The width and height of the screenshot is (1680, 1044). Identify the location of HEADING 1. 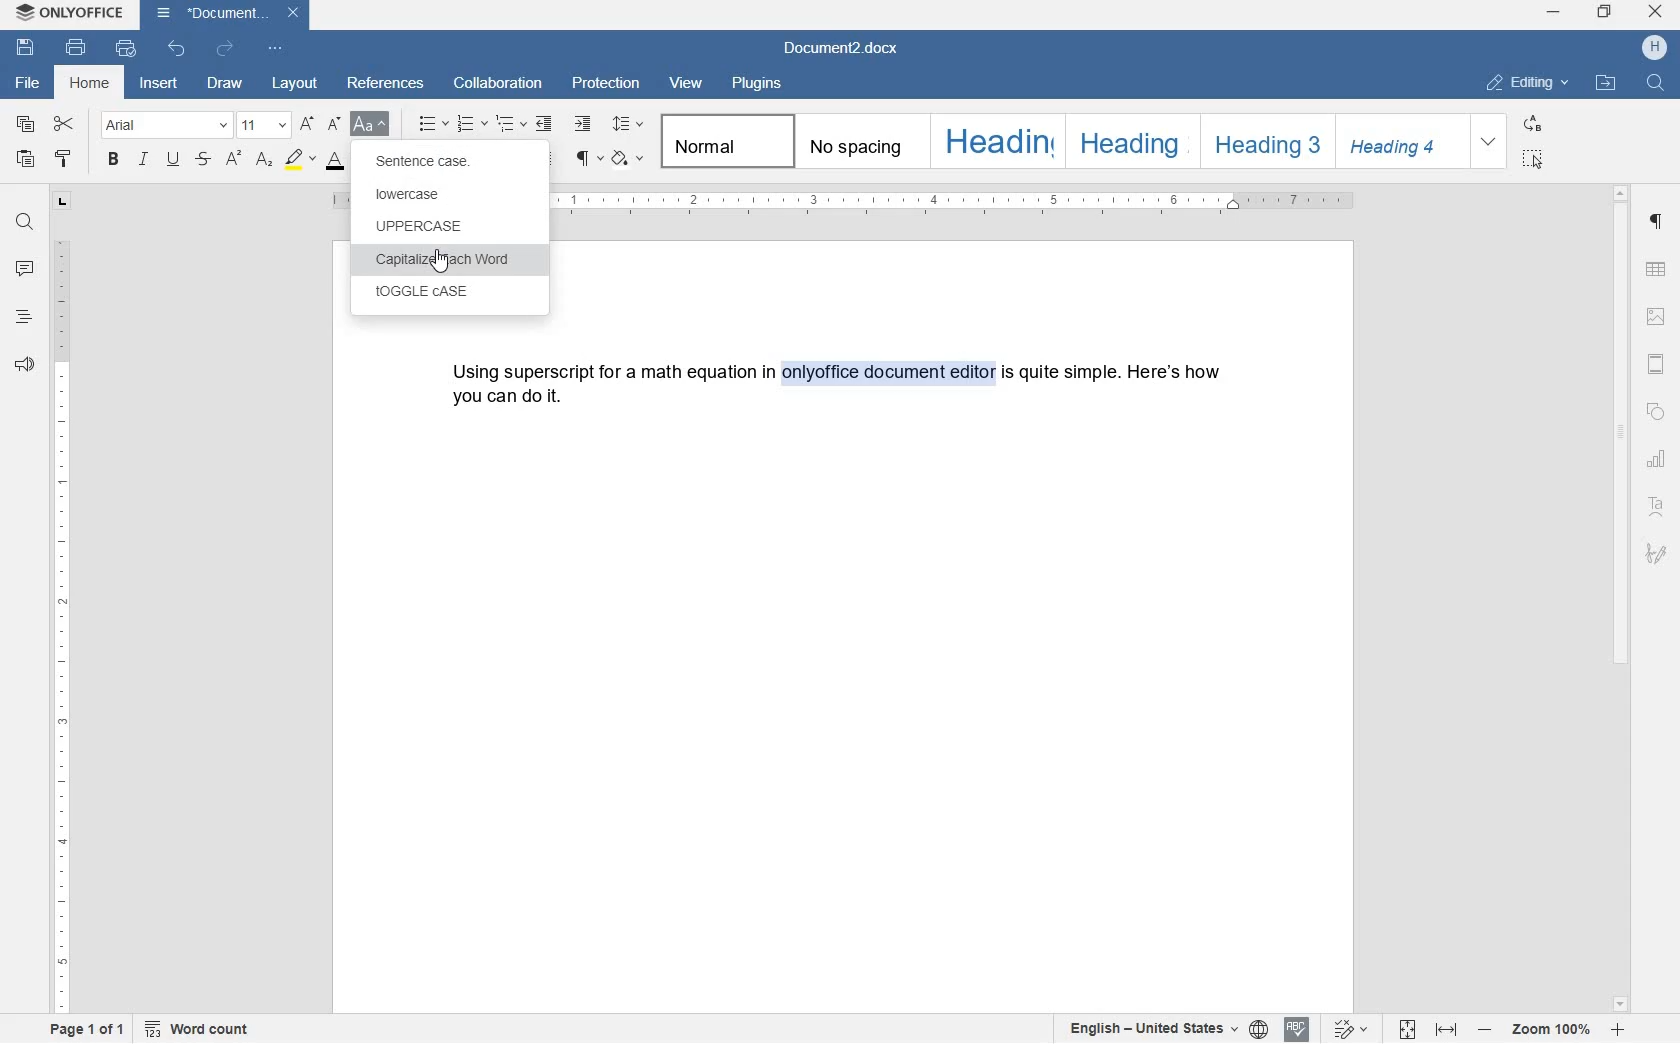
(994, 142).